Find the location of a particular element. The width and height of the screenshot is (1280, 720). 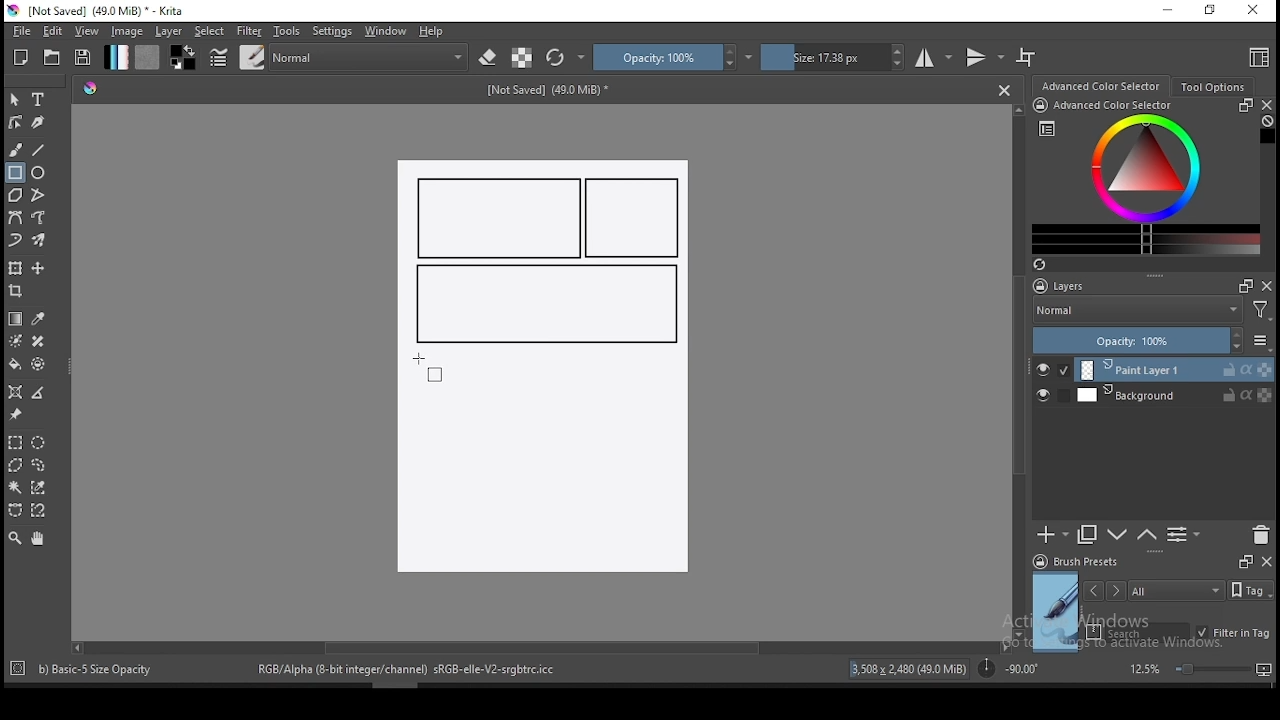

bezier curve tool is located at coordinates (14, 219).